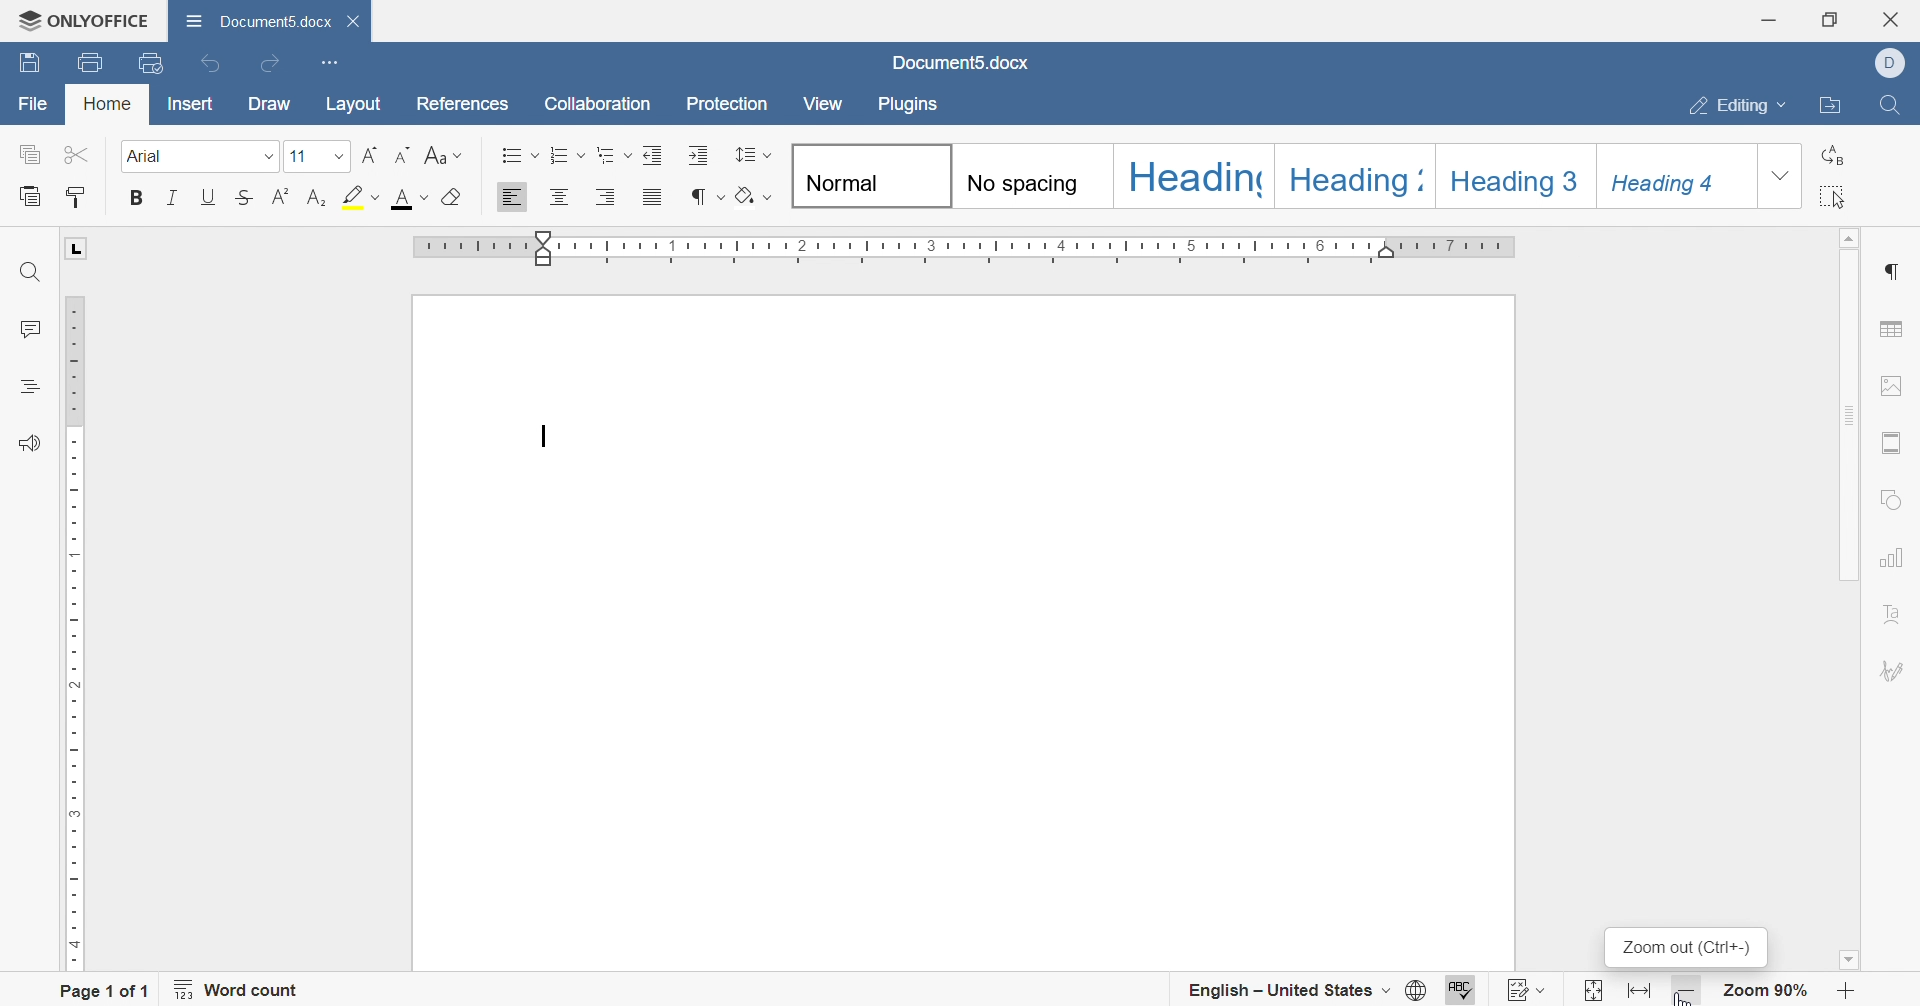  I want to click on english - united states, so click(1285, 992).